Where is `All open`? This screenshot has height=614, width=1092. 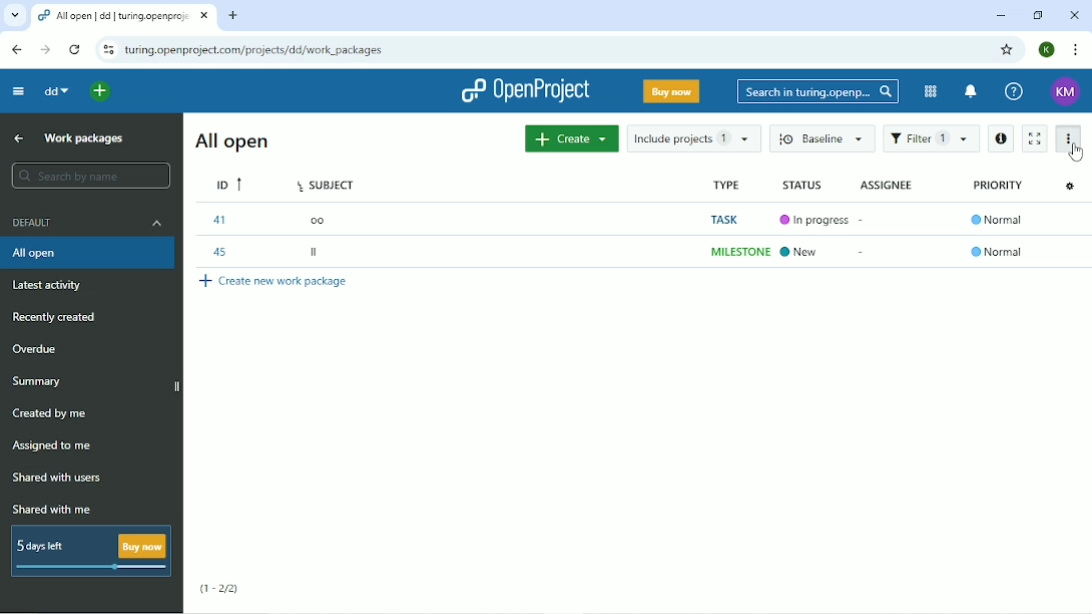 All open is located at coordinates (89, 253).